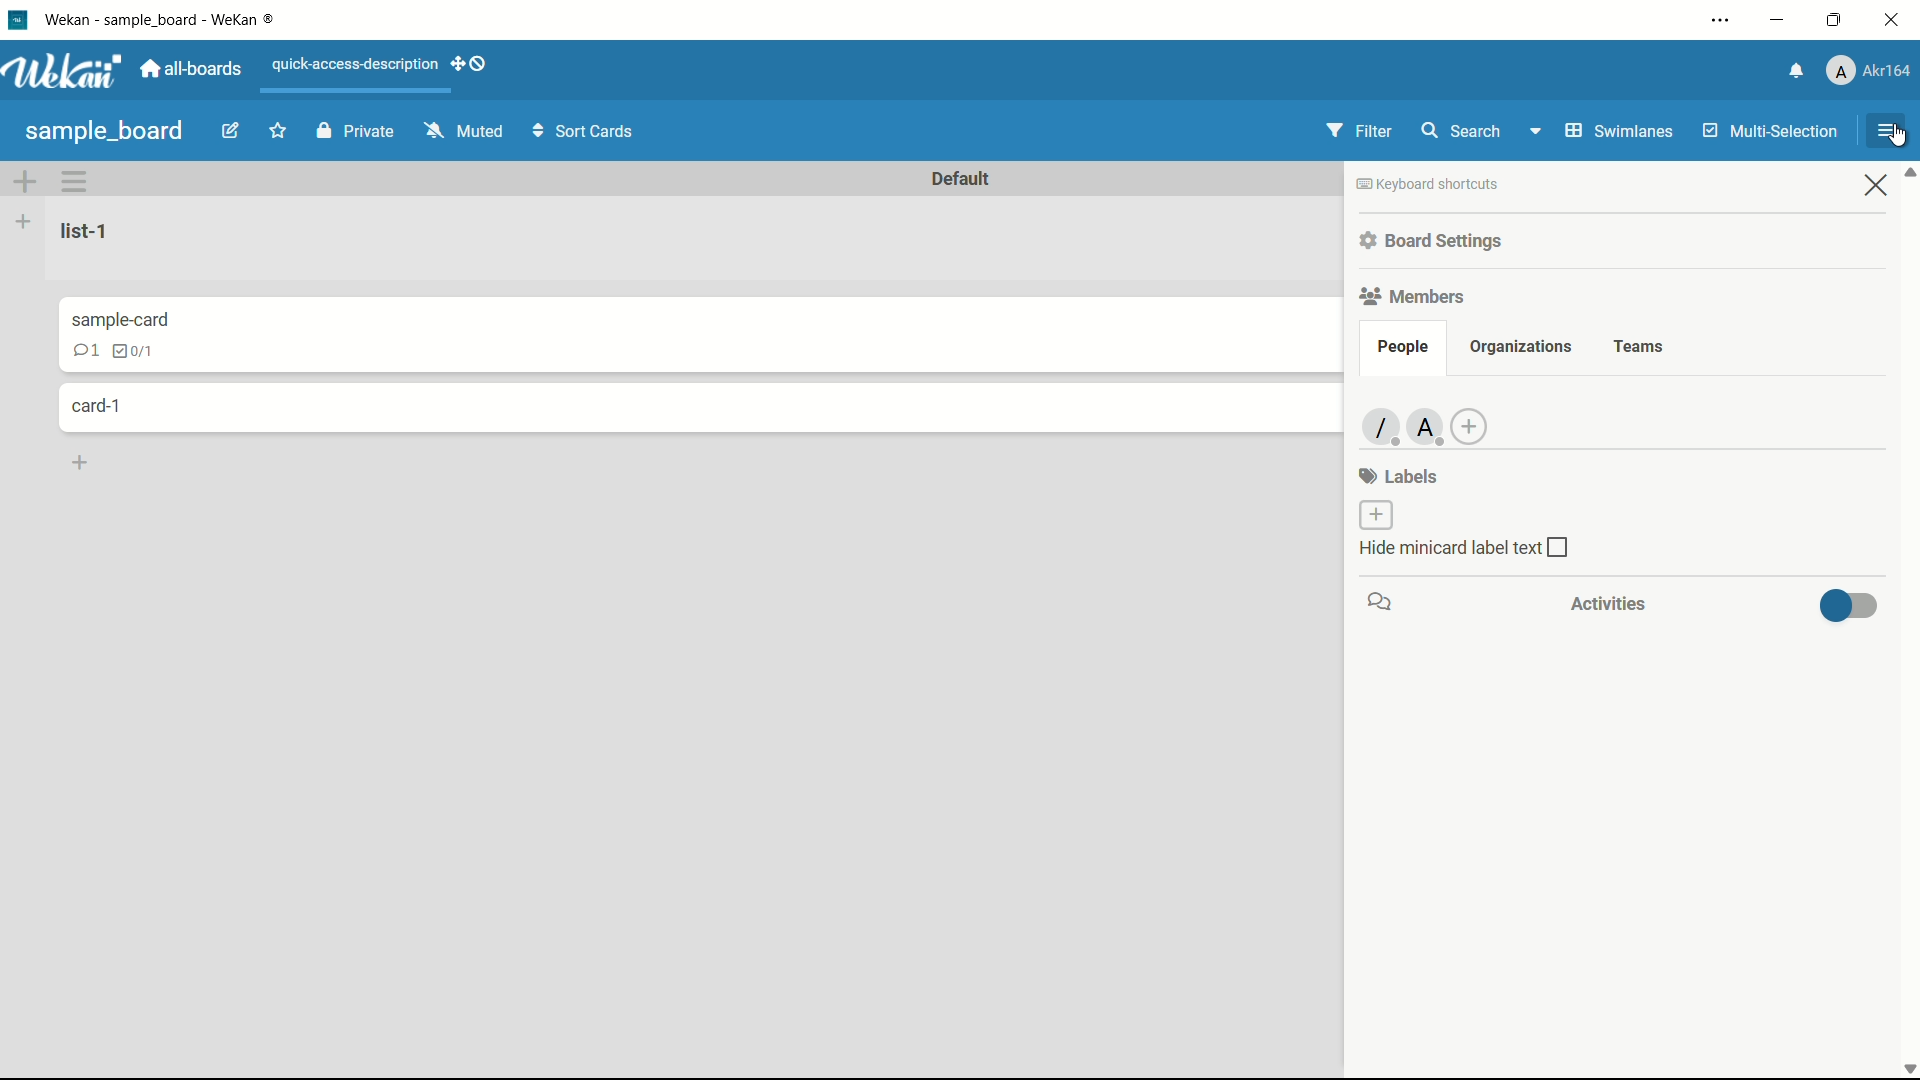  Describe the element at coordinates (1781, 20) in the screenshot. I see `minimize` at that location.